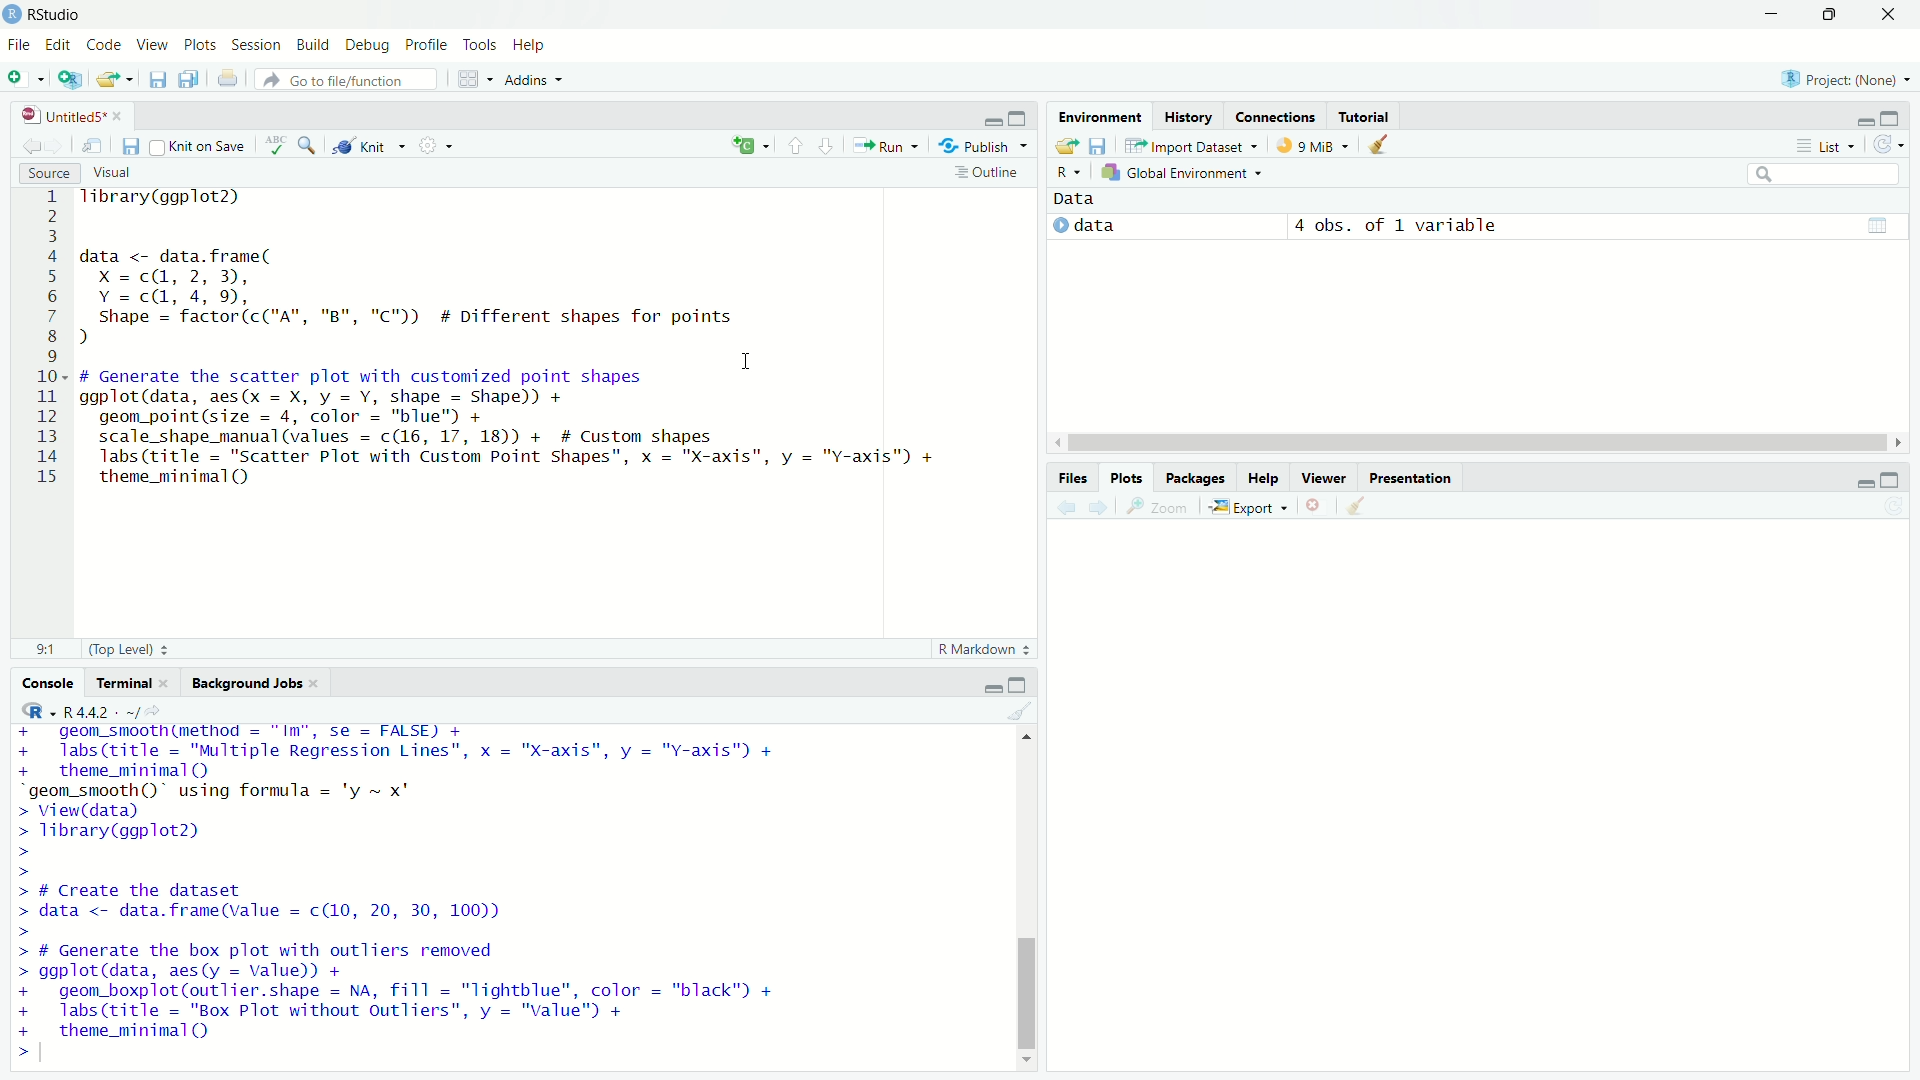 This screenshot has width=1920, height=1080. Describe the element at coordinates (44, 13) in the screenshot. I see `RStudio` at that location.